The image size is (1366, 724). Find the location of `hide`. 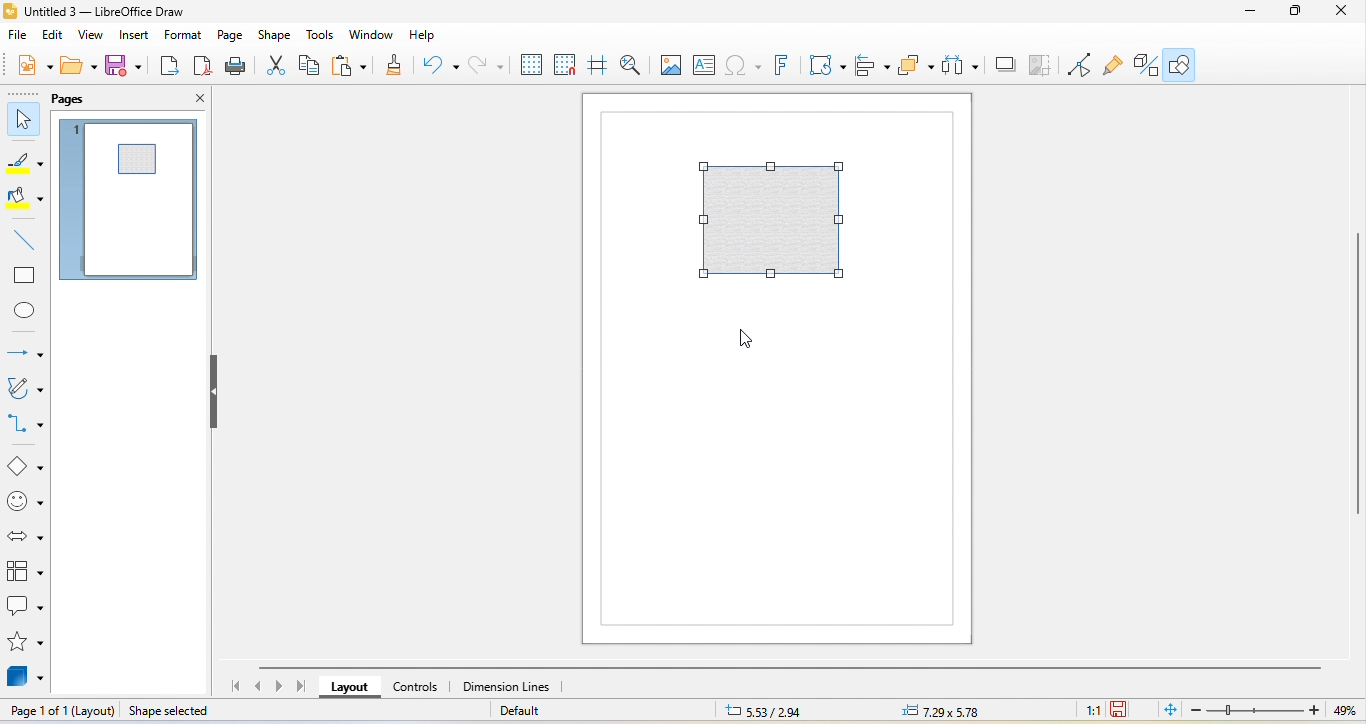

hide is located at coordinates (215, 393).